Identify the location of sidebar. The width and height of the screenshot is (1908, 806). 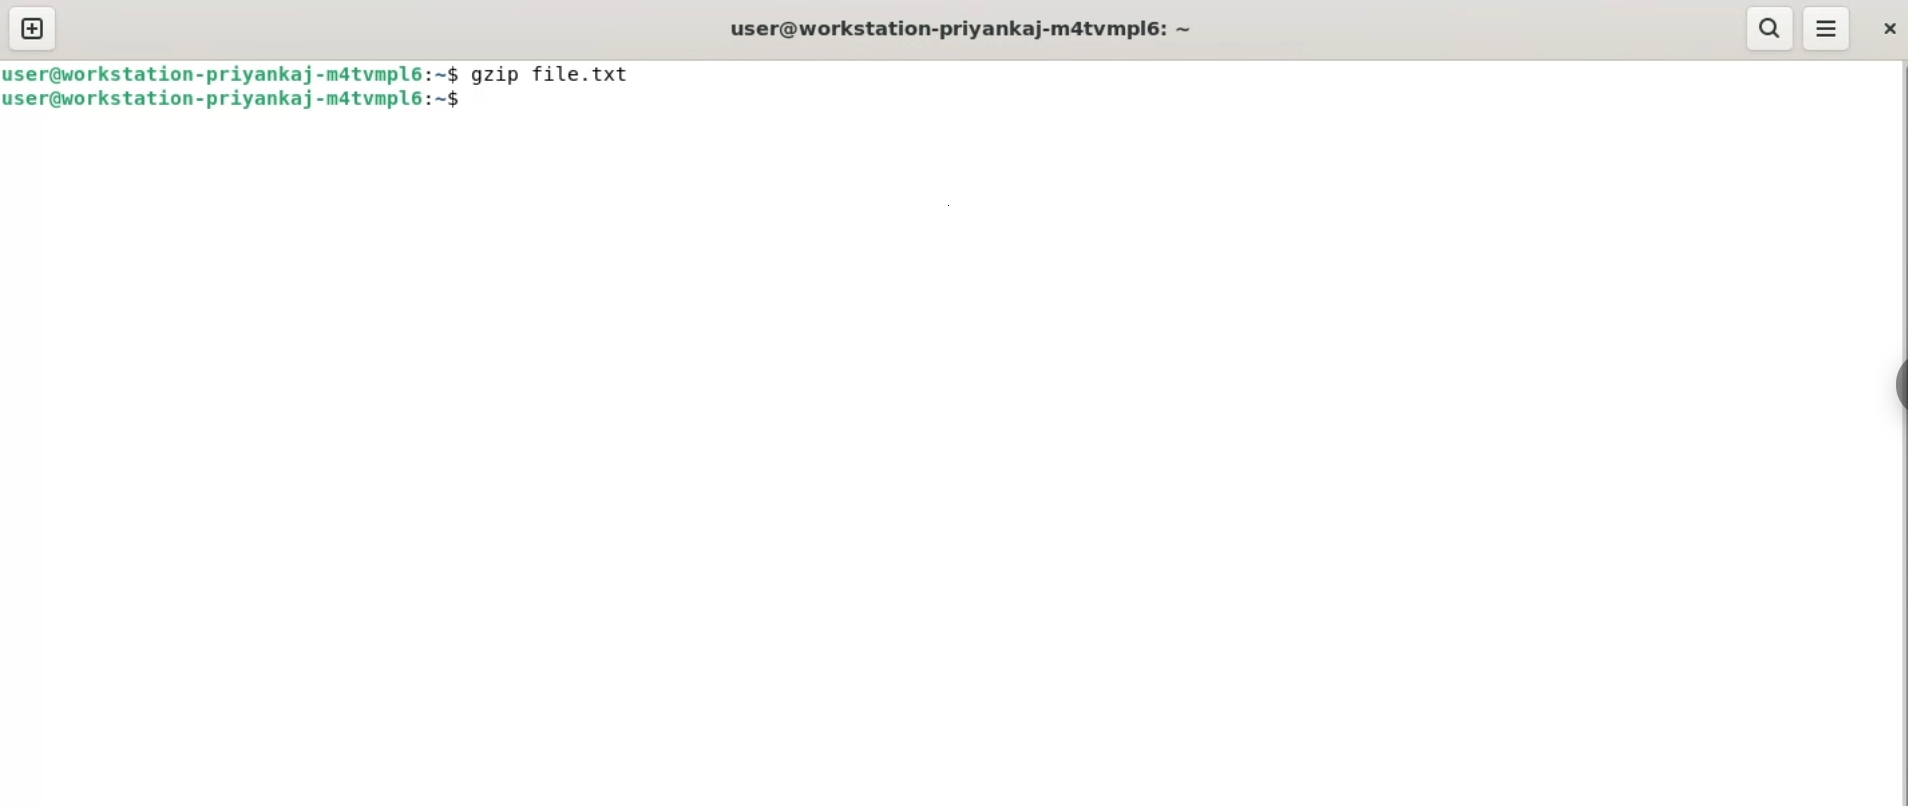
(1898, 381).